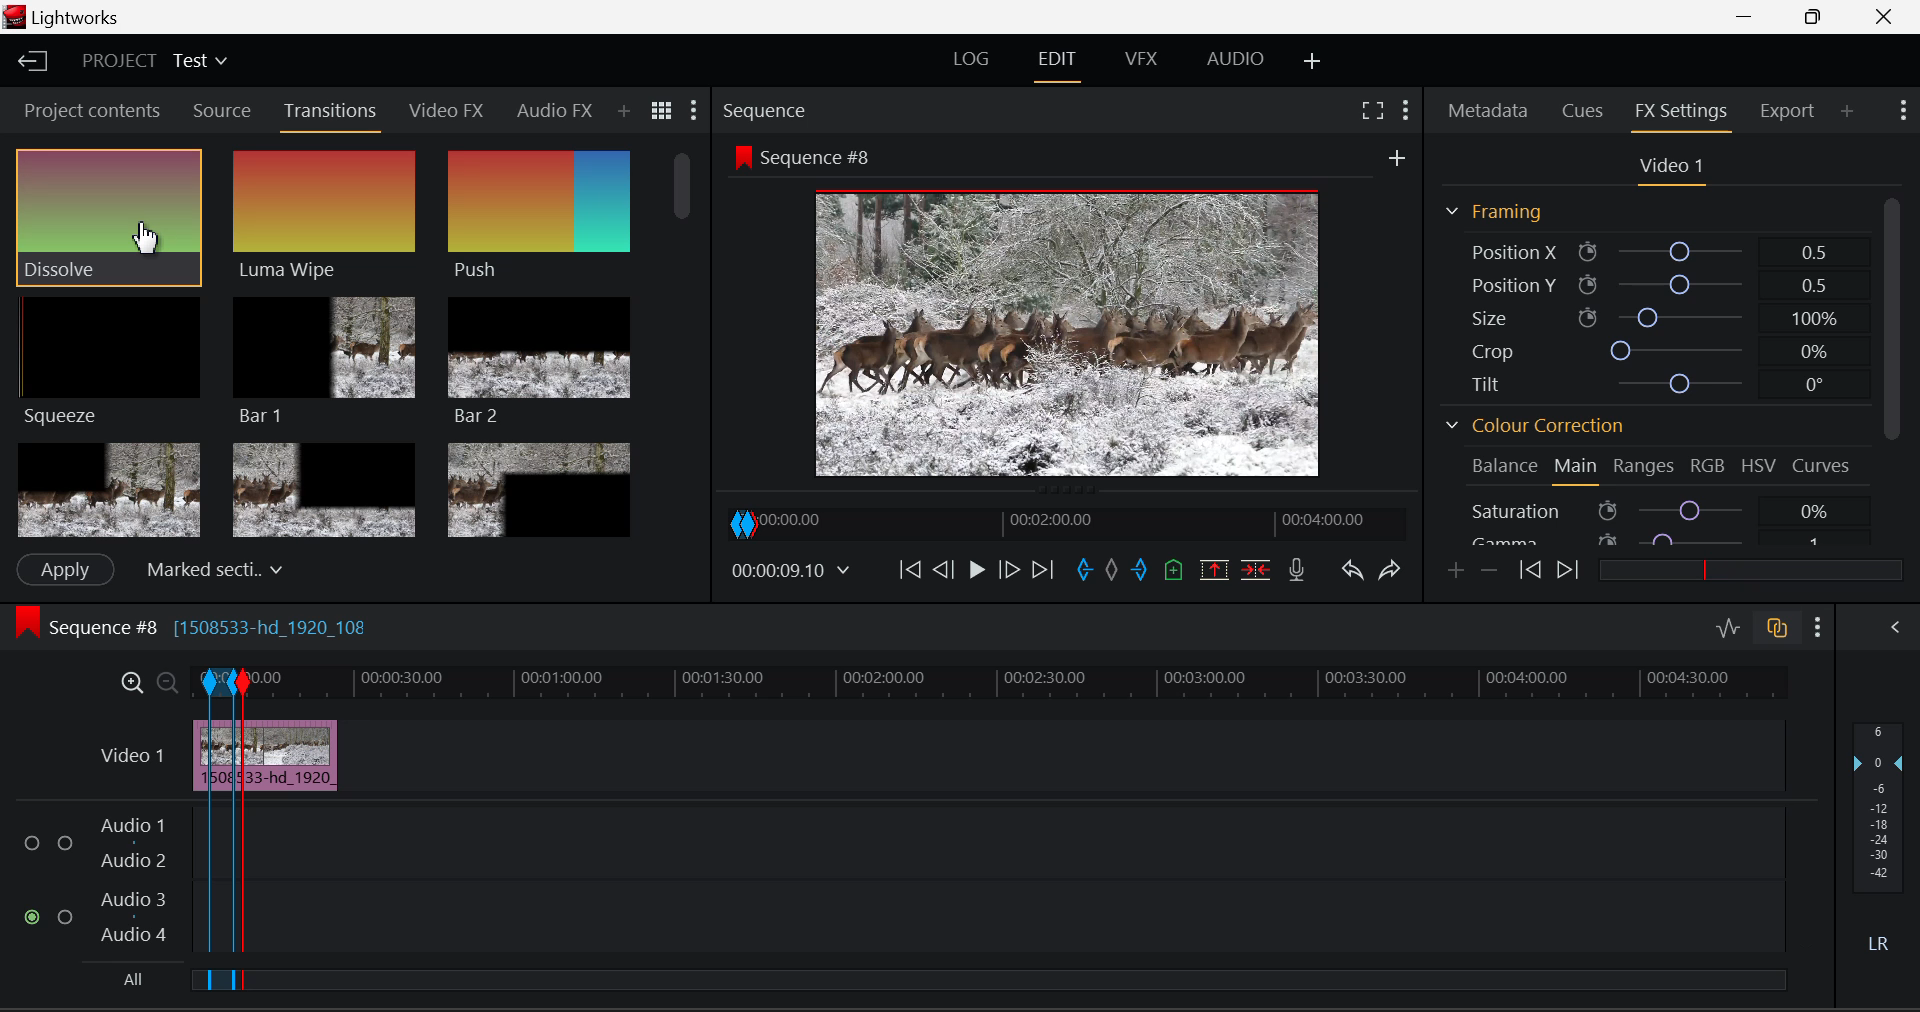 This screenshot has height=1012, width=1920. What do you see at coordinates (448, 113) in the screenshot?
I see `Video FX` at bounding box center [448, 113].